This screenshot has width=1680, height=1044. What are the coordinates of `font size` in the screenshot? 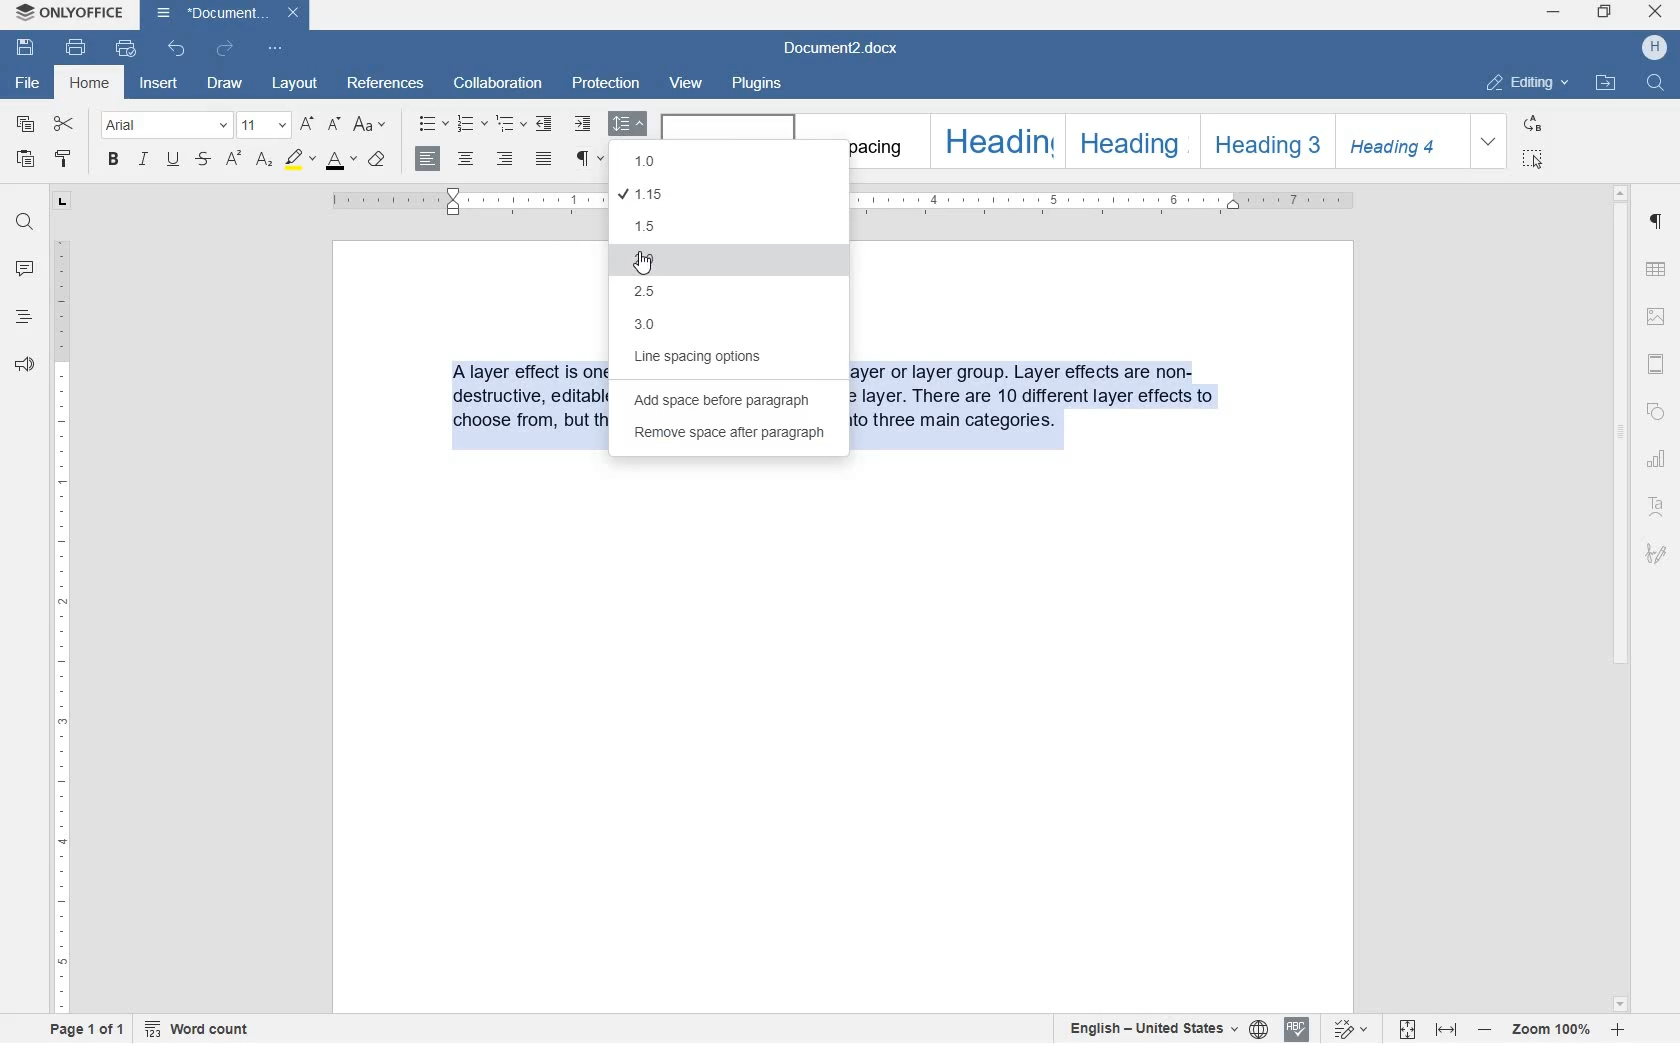 It's located at (265, 125).